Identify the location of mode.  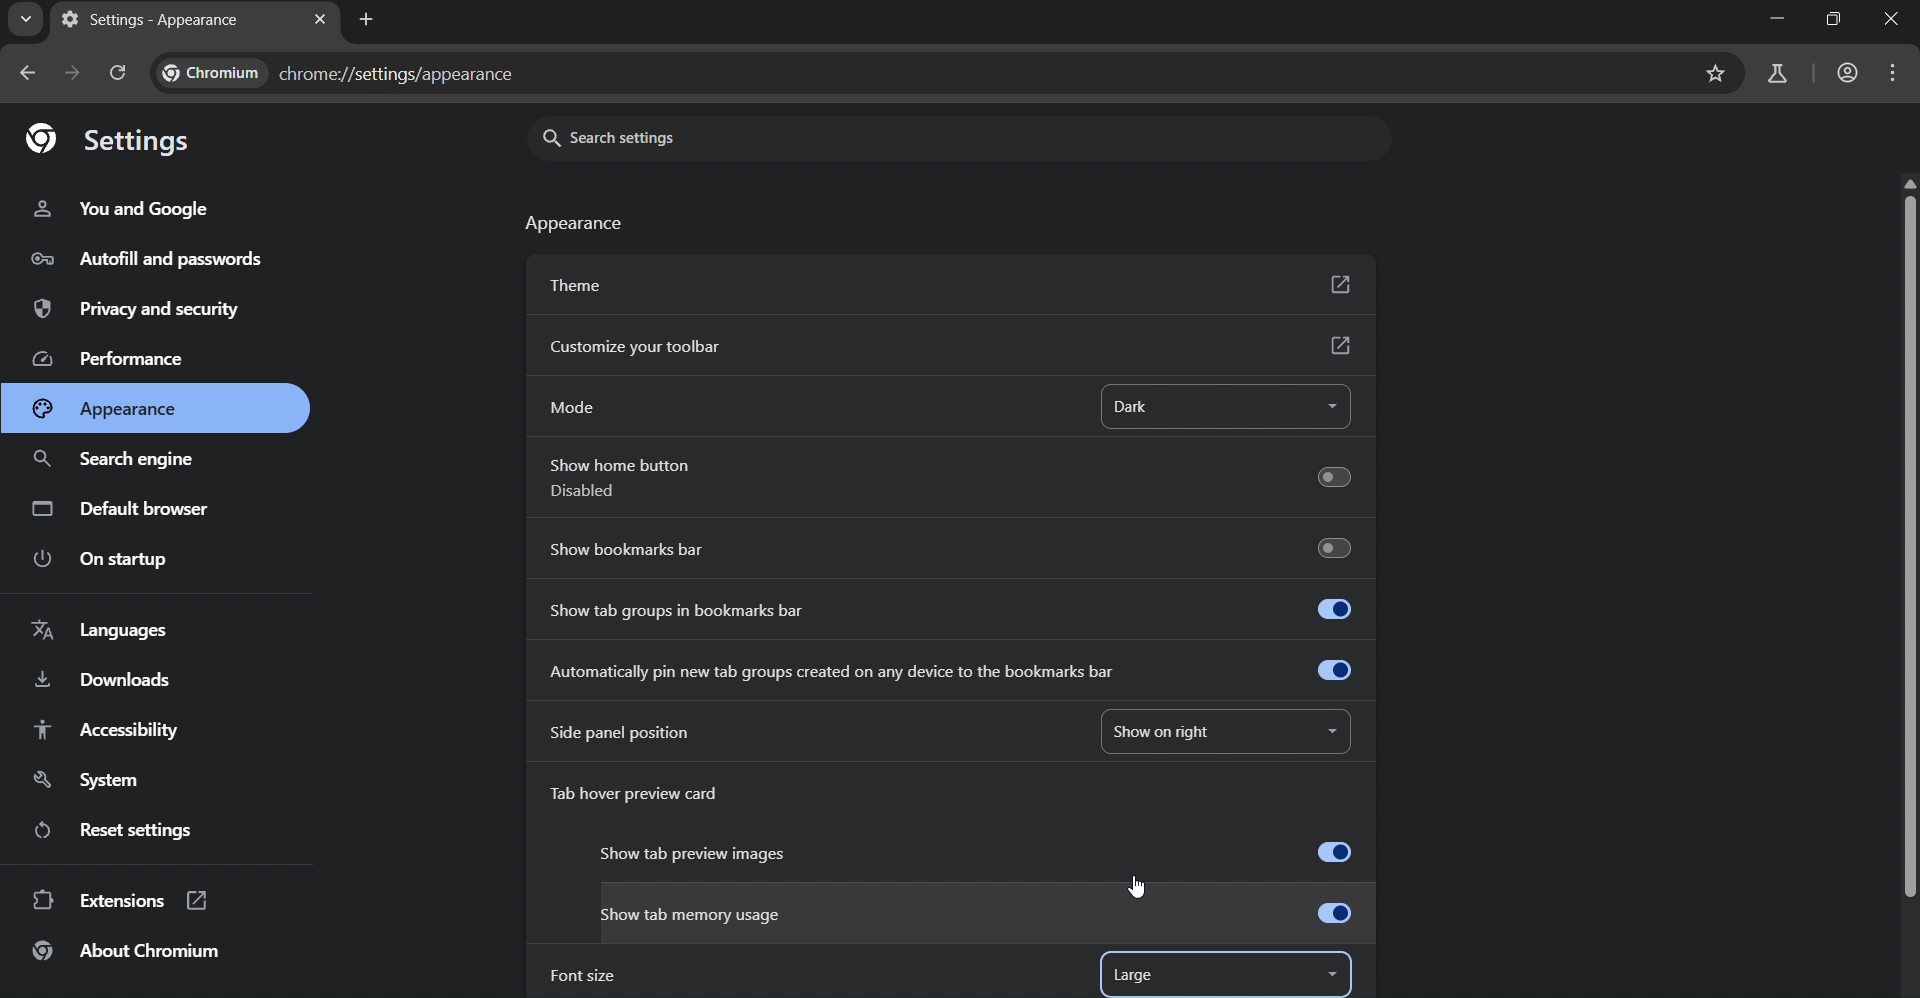
(576, 408).